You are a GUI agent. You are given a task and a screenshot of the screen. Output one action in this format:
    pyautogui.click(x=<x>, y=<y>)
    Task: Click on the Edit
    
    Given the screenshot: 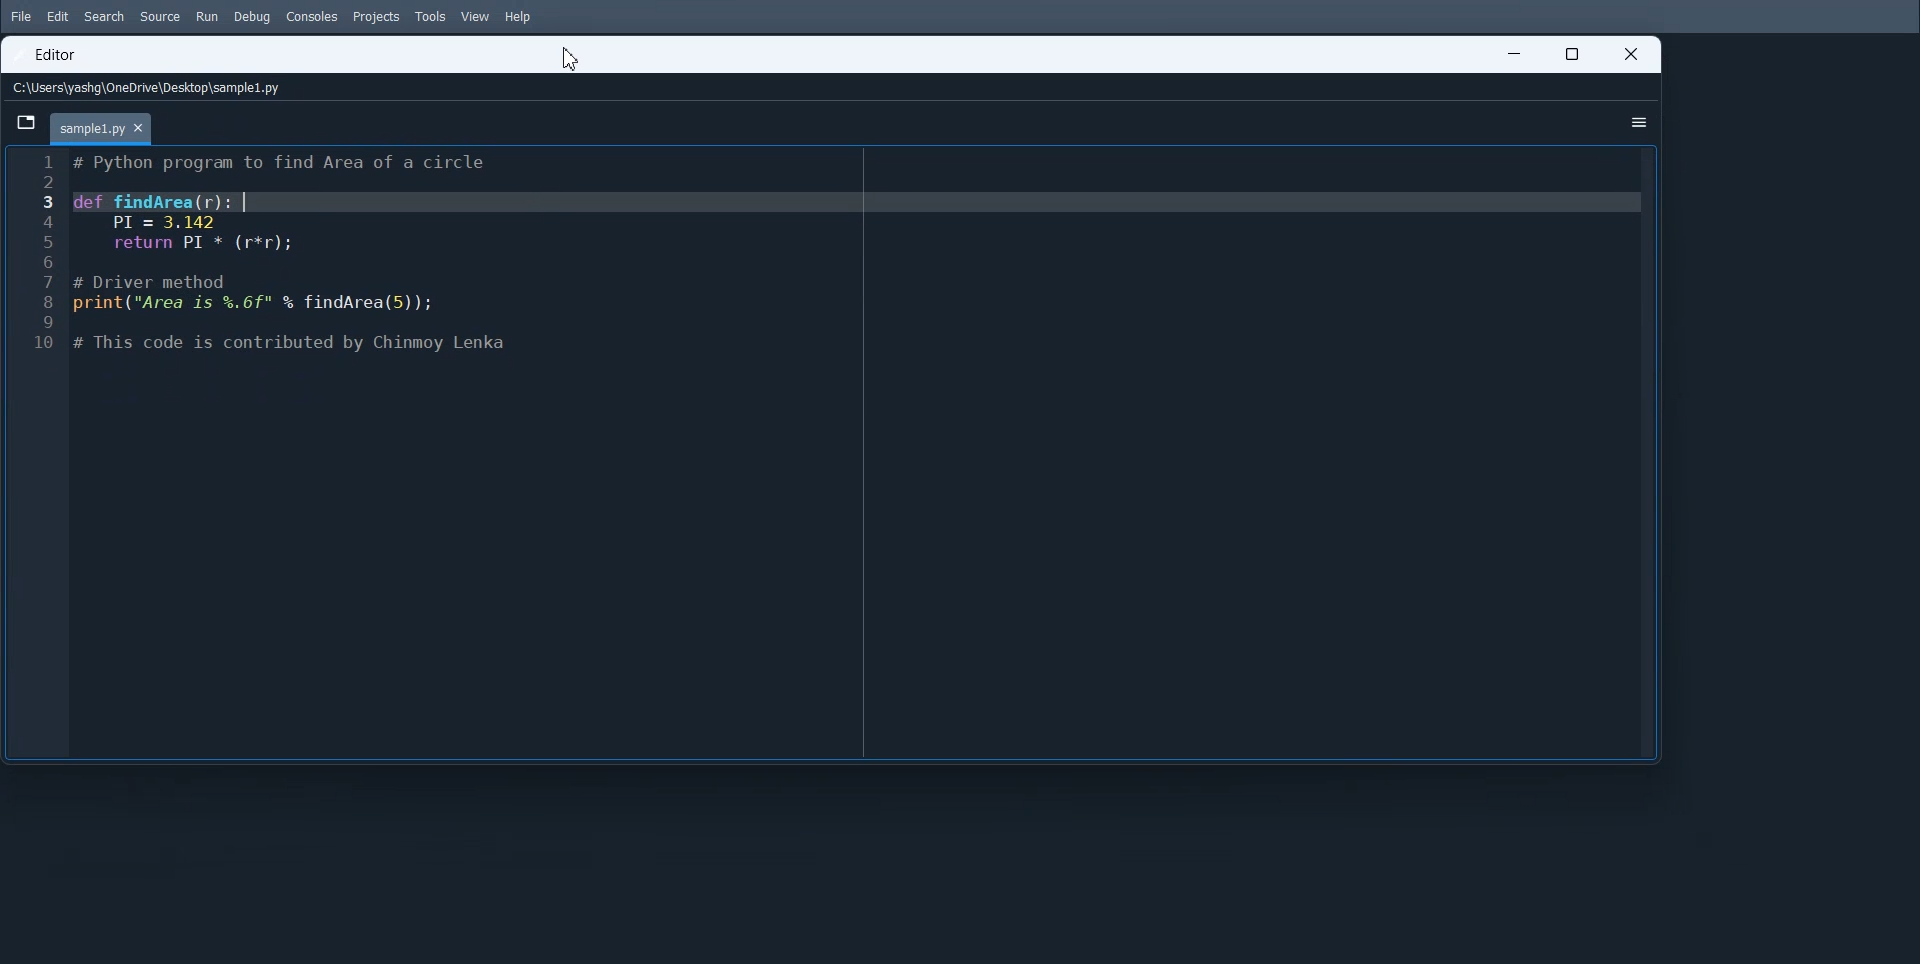 What is the action you would take?
    pyautogui.click(x=57, y=17)
    